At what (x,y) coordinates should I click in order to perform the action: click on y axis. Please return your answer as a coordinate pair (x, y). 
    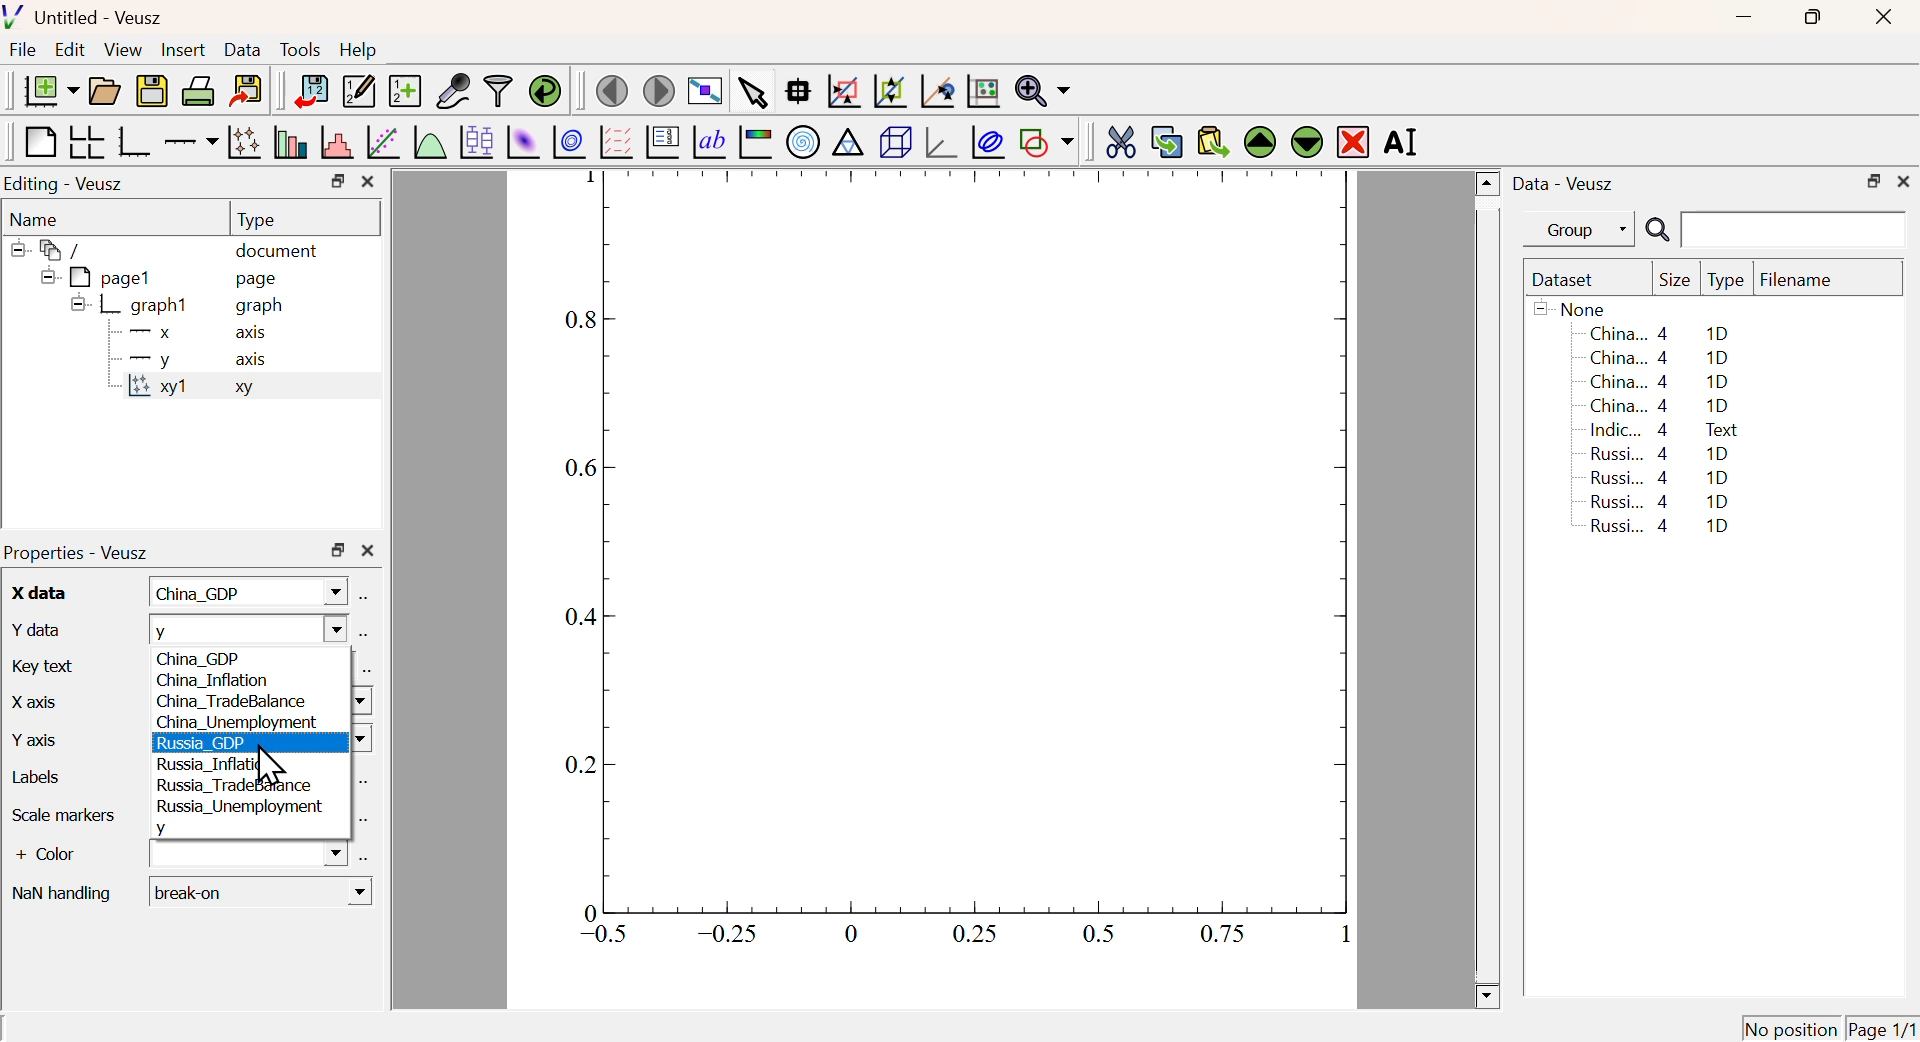
    Looking at the image, I should click on (188, 359).